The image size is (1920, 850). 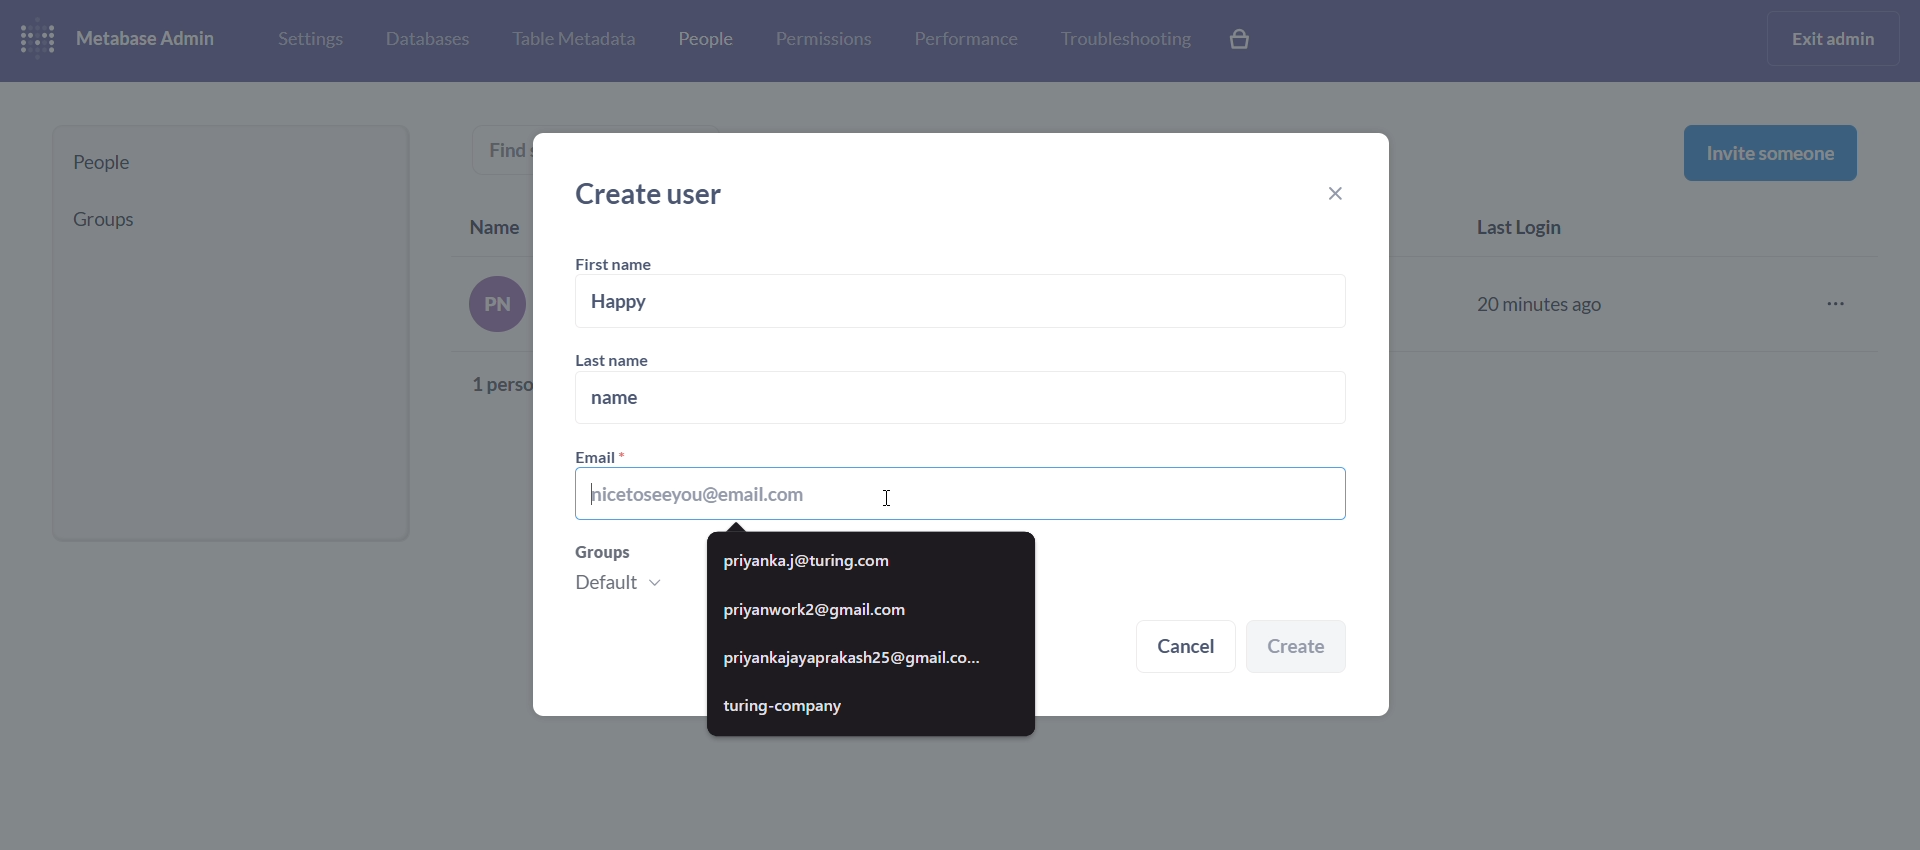 I want to click on Name, so click(x=496, y=223).